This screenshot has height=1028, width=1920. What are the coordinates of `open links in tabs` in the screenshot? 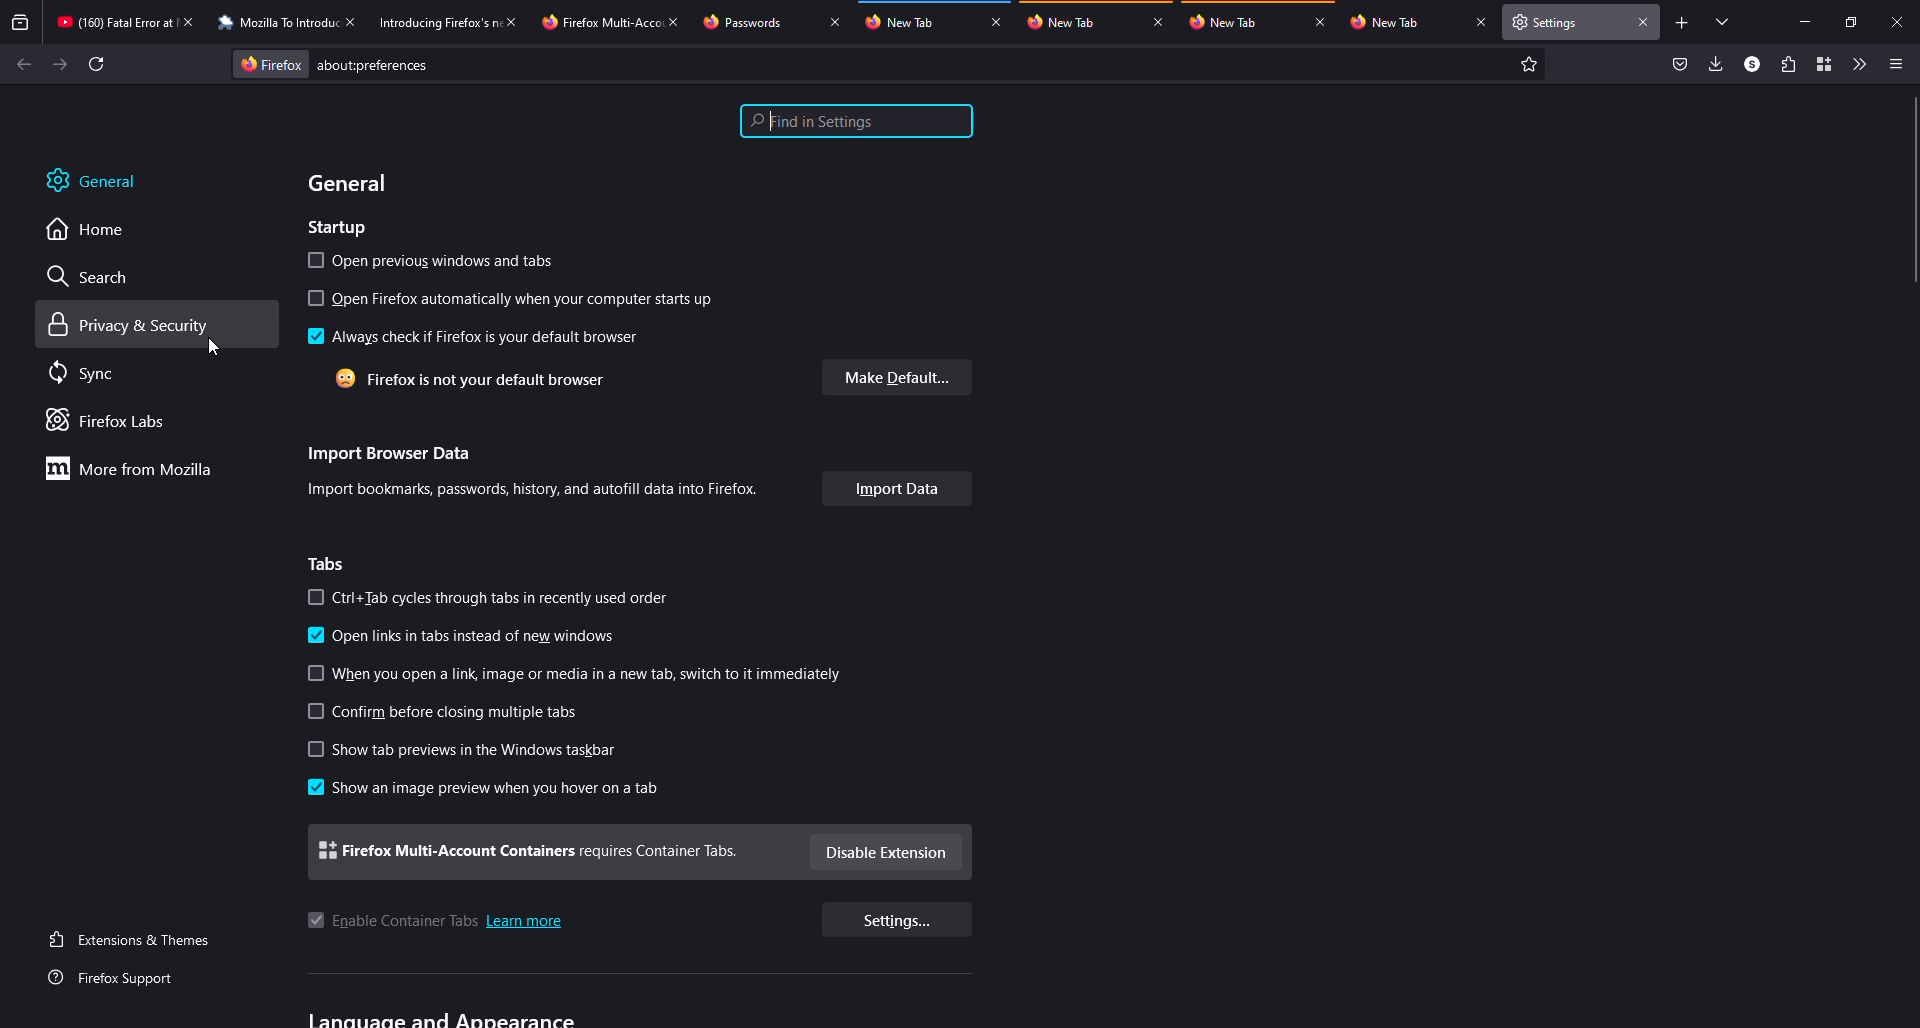 It's located at (476, 638).